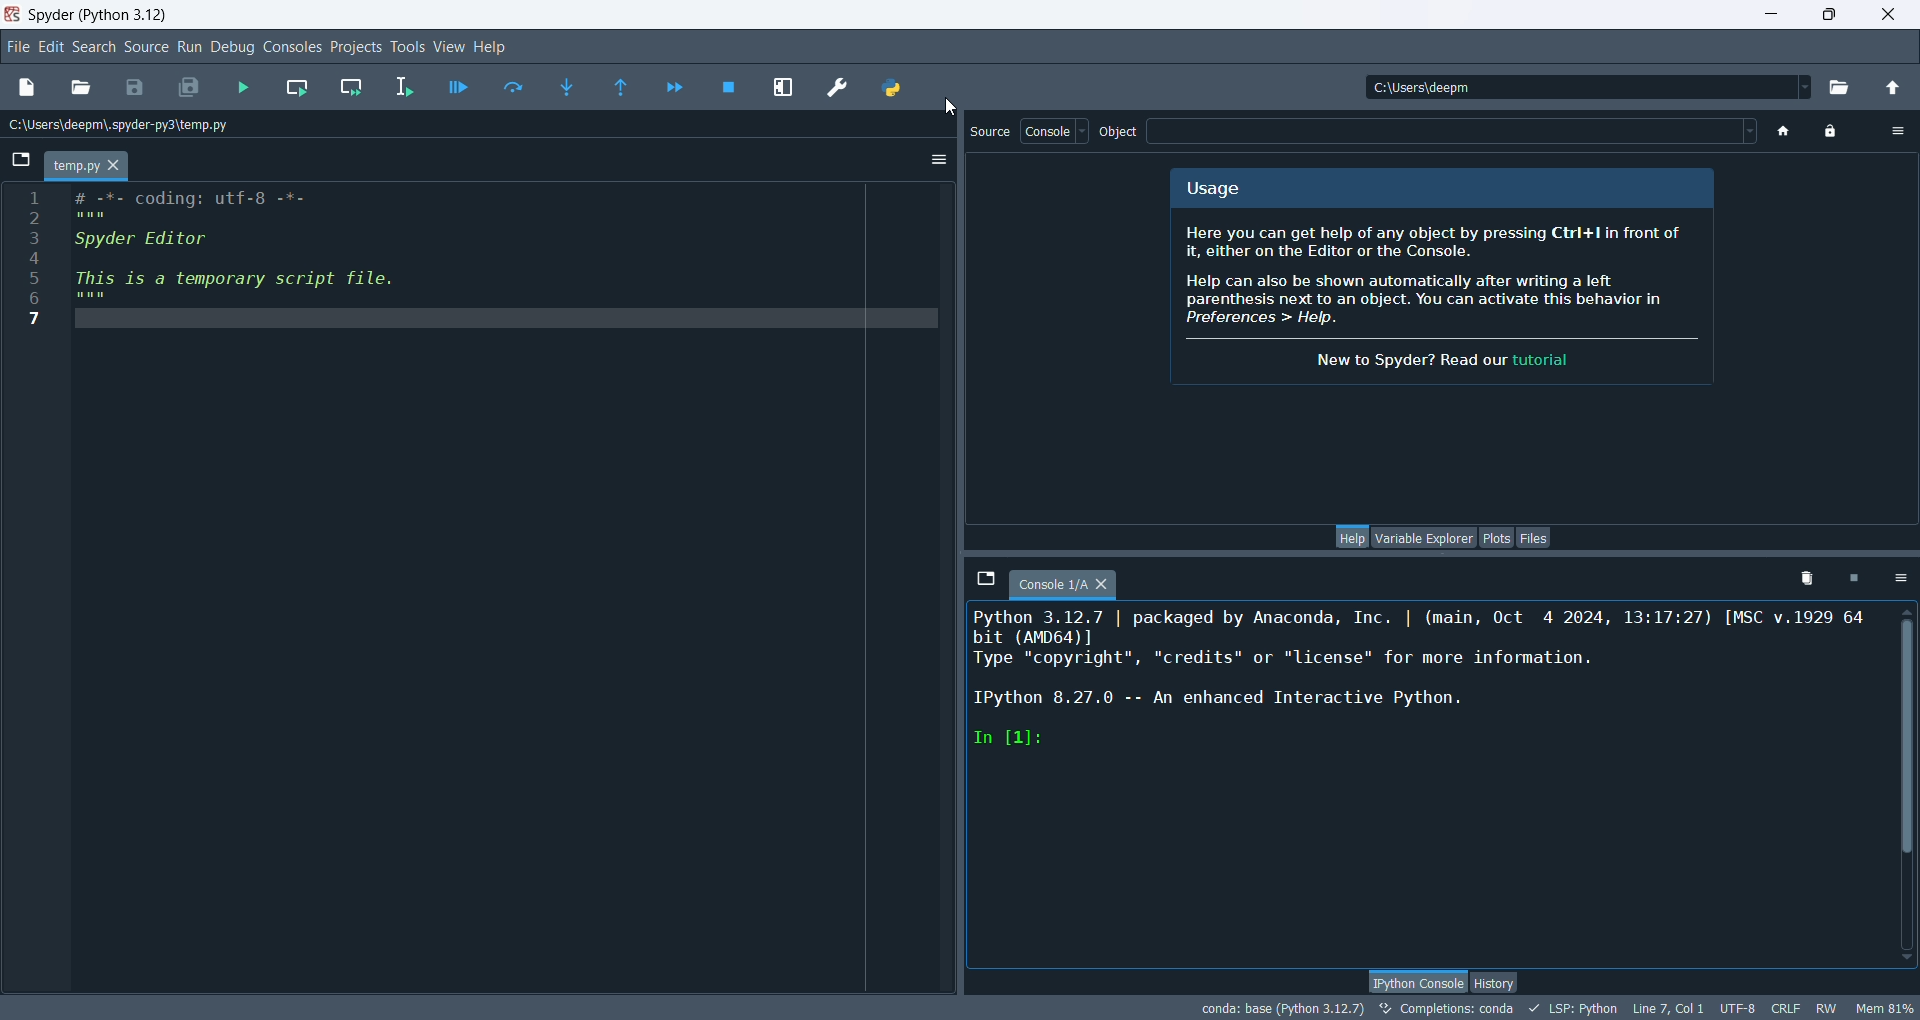 The width and height of the screenshot is (1920, 1020). Describe the element at coordinates (1444, 1008) in the screenshot. I see `completions: conda` at that location.